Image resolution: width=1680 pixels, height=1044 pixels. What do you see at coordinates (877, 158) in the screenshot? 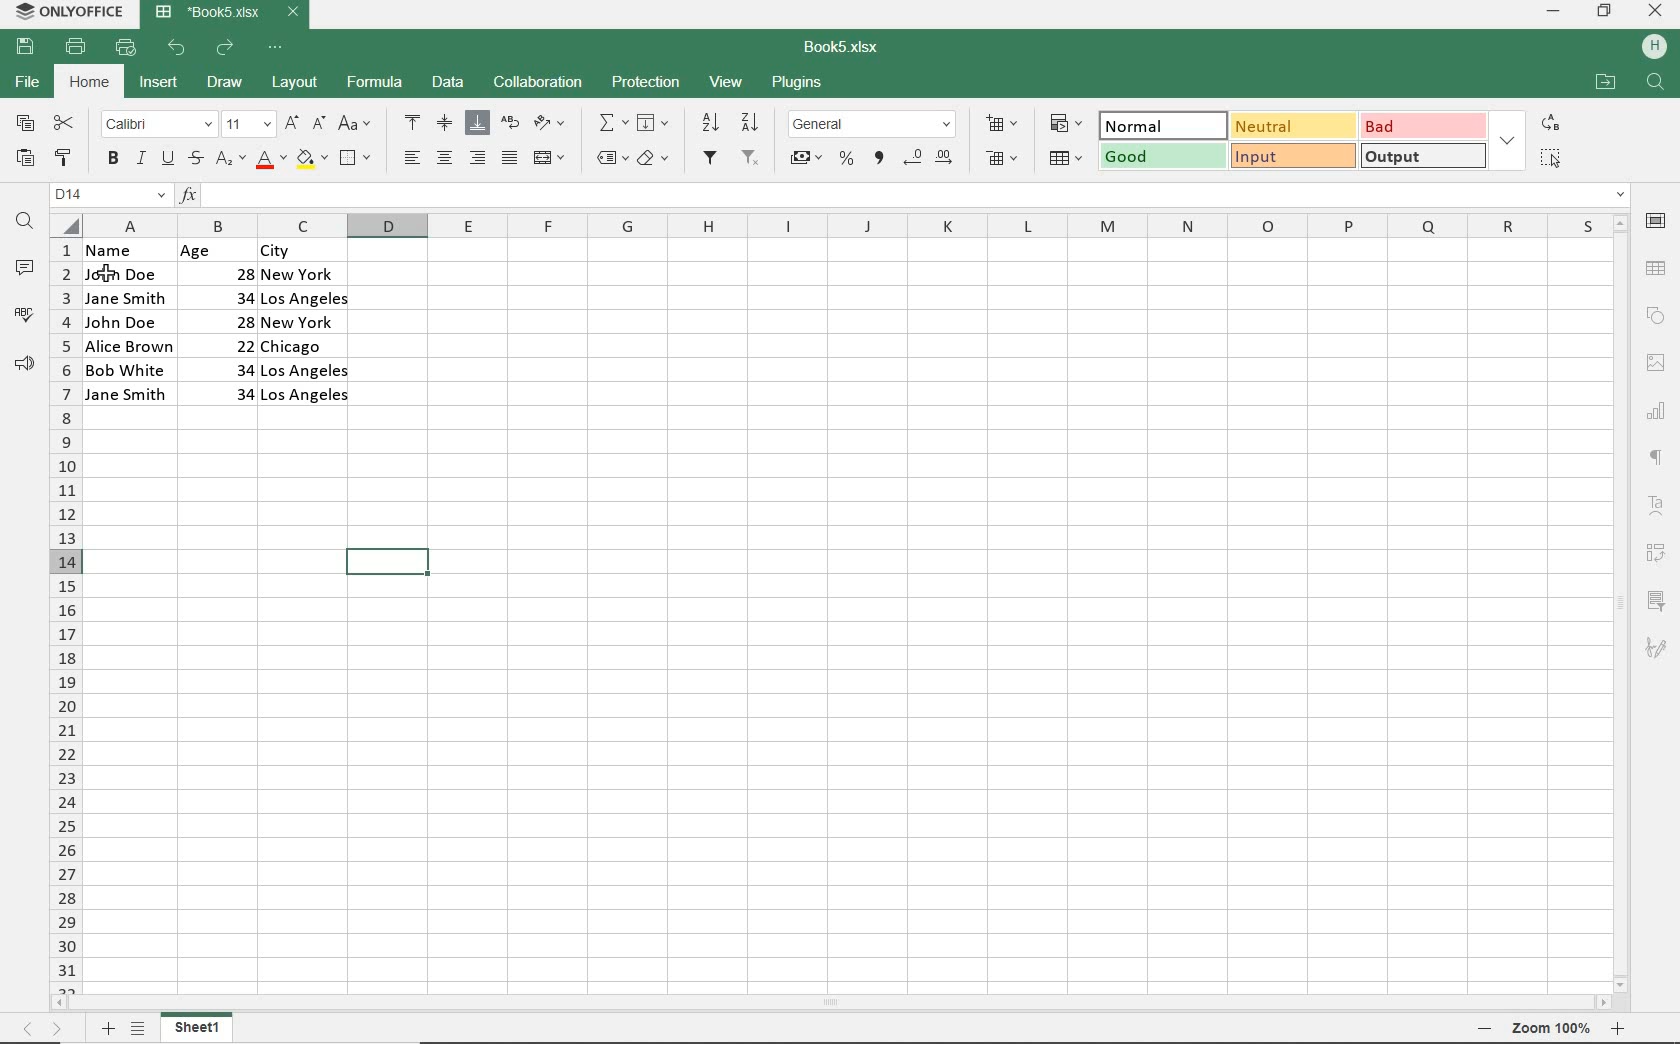
I see `COMMA STYLE` at bounding box center [877, 158].